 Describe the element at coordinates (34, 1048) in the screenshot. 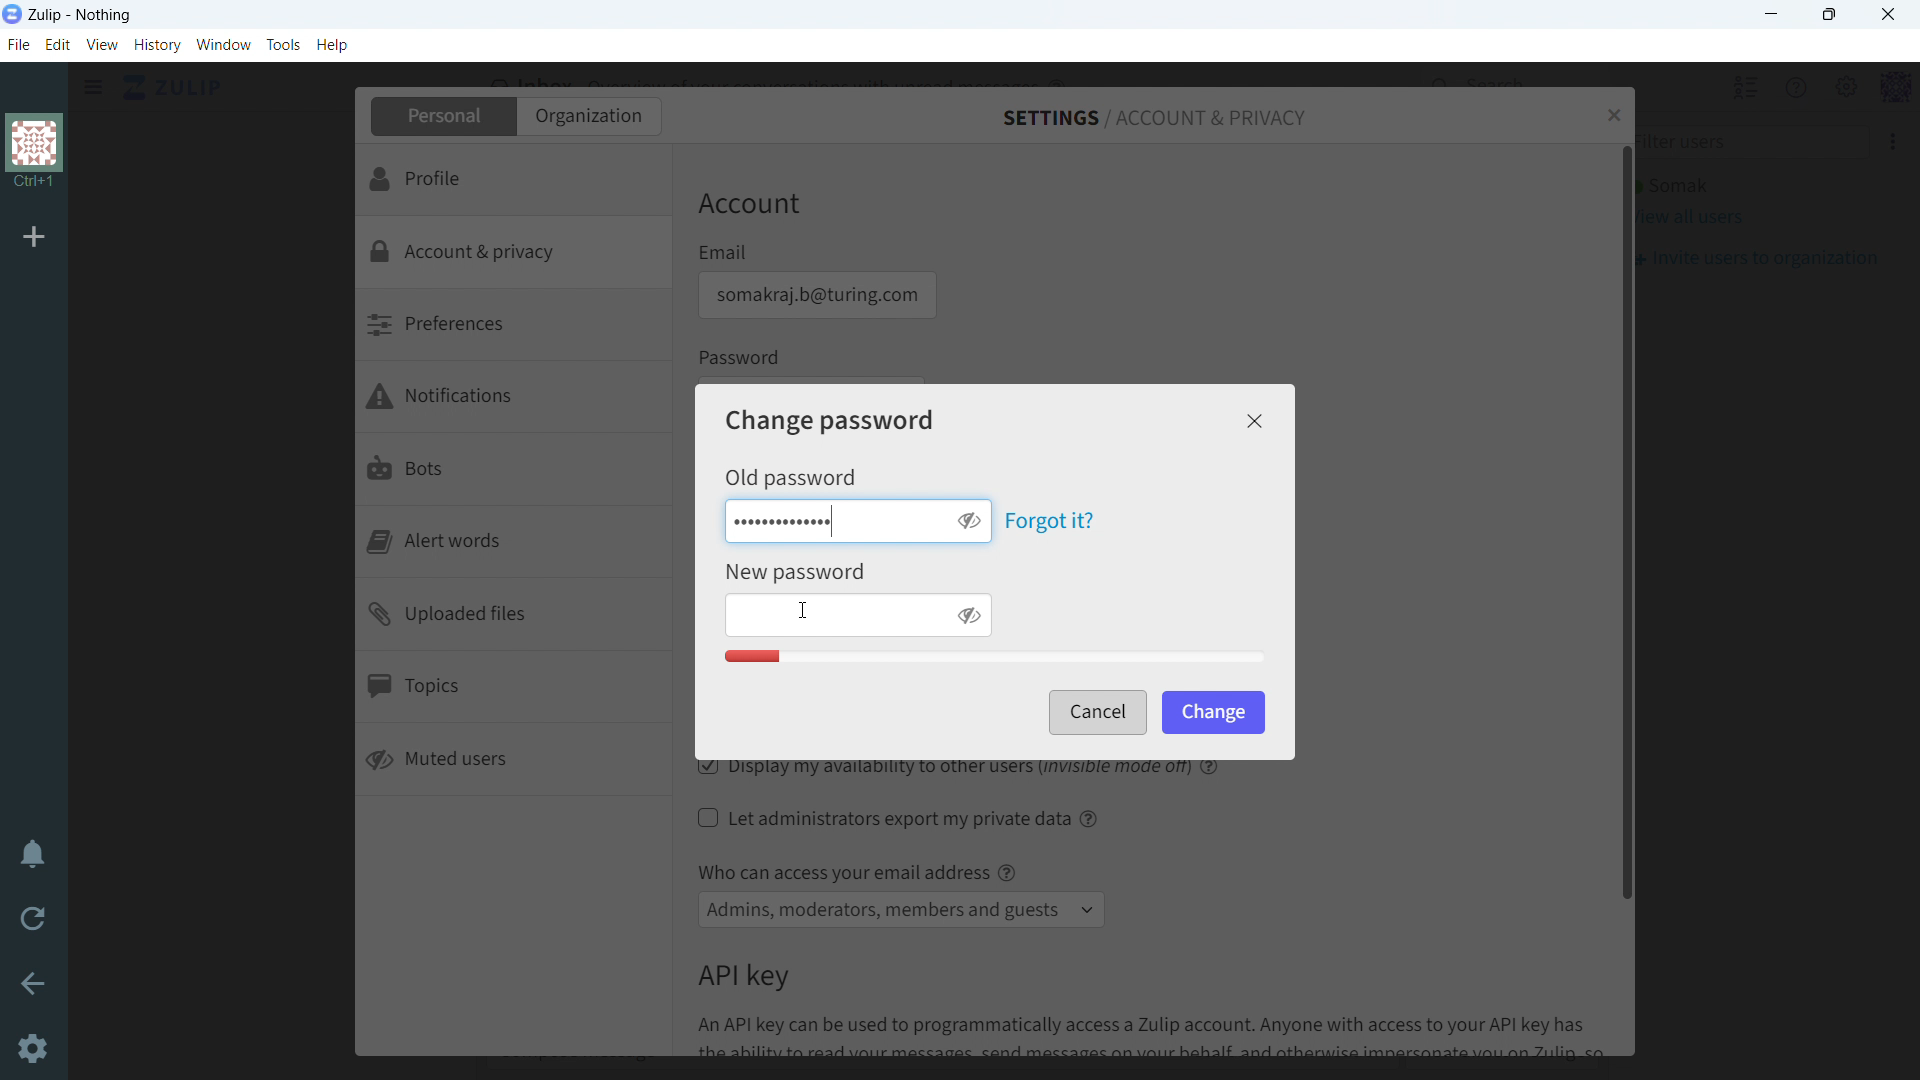

I see `Settings` at that location.